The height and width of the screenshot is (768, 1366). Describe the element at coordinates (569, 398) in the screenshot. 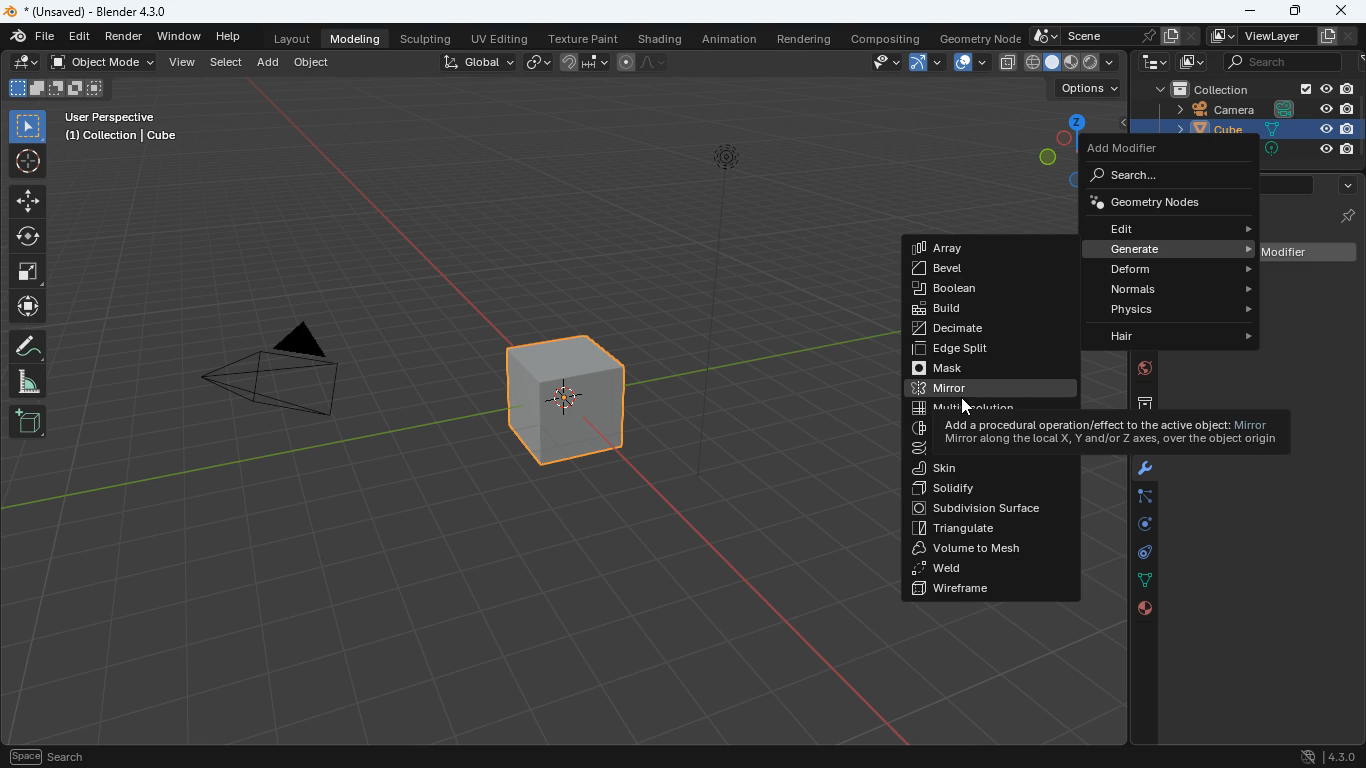

I see `cube` at that location.